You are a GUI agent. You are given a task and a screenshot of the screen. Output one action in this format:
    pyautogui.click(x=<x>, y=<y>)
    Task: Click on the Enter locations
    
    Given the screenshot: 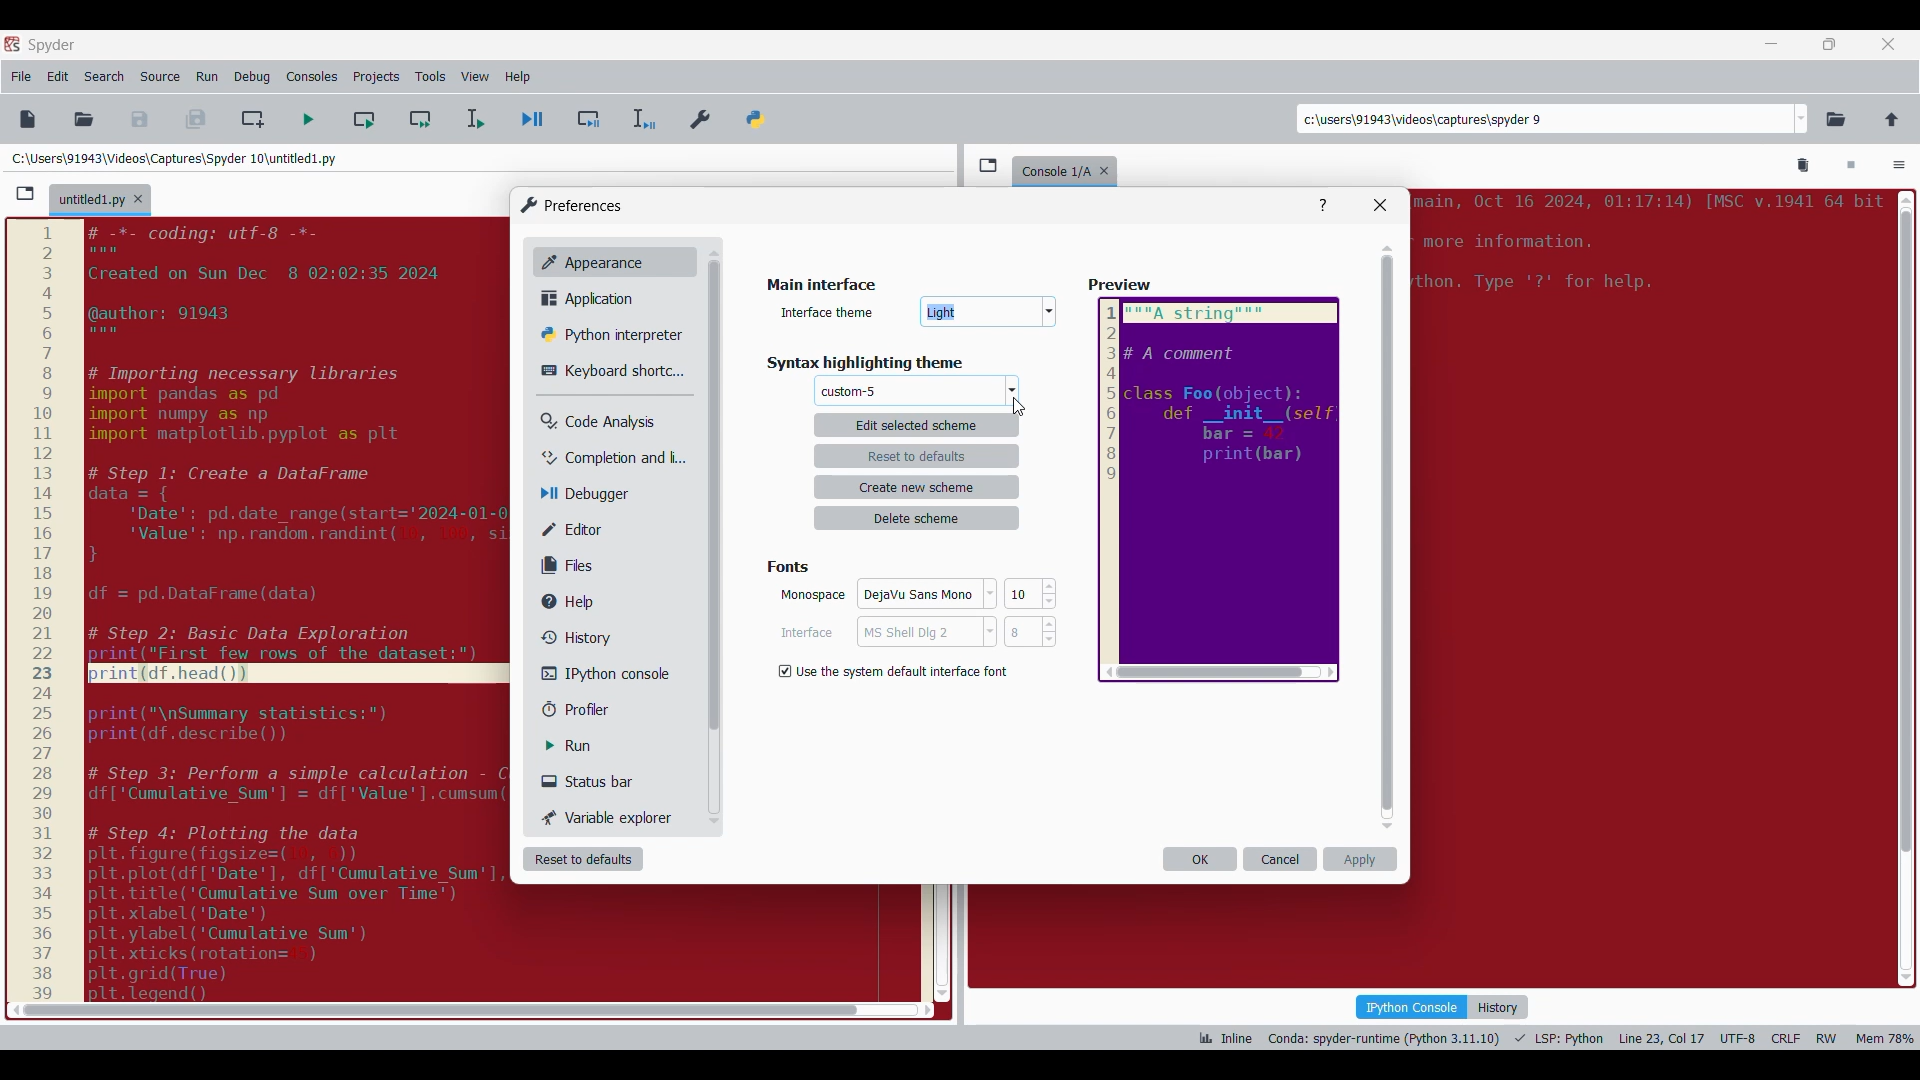 What is the action you would take?
    pyautogui.click(x=1544, y=119)
    